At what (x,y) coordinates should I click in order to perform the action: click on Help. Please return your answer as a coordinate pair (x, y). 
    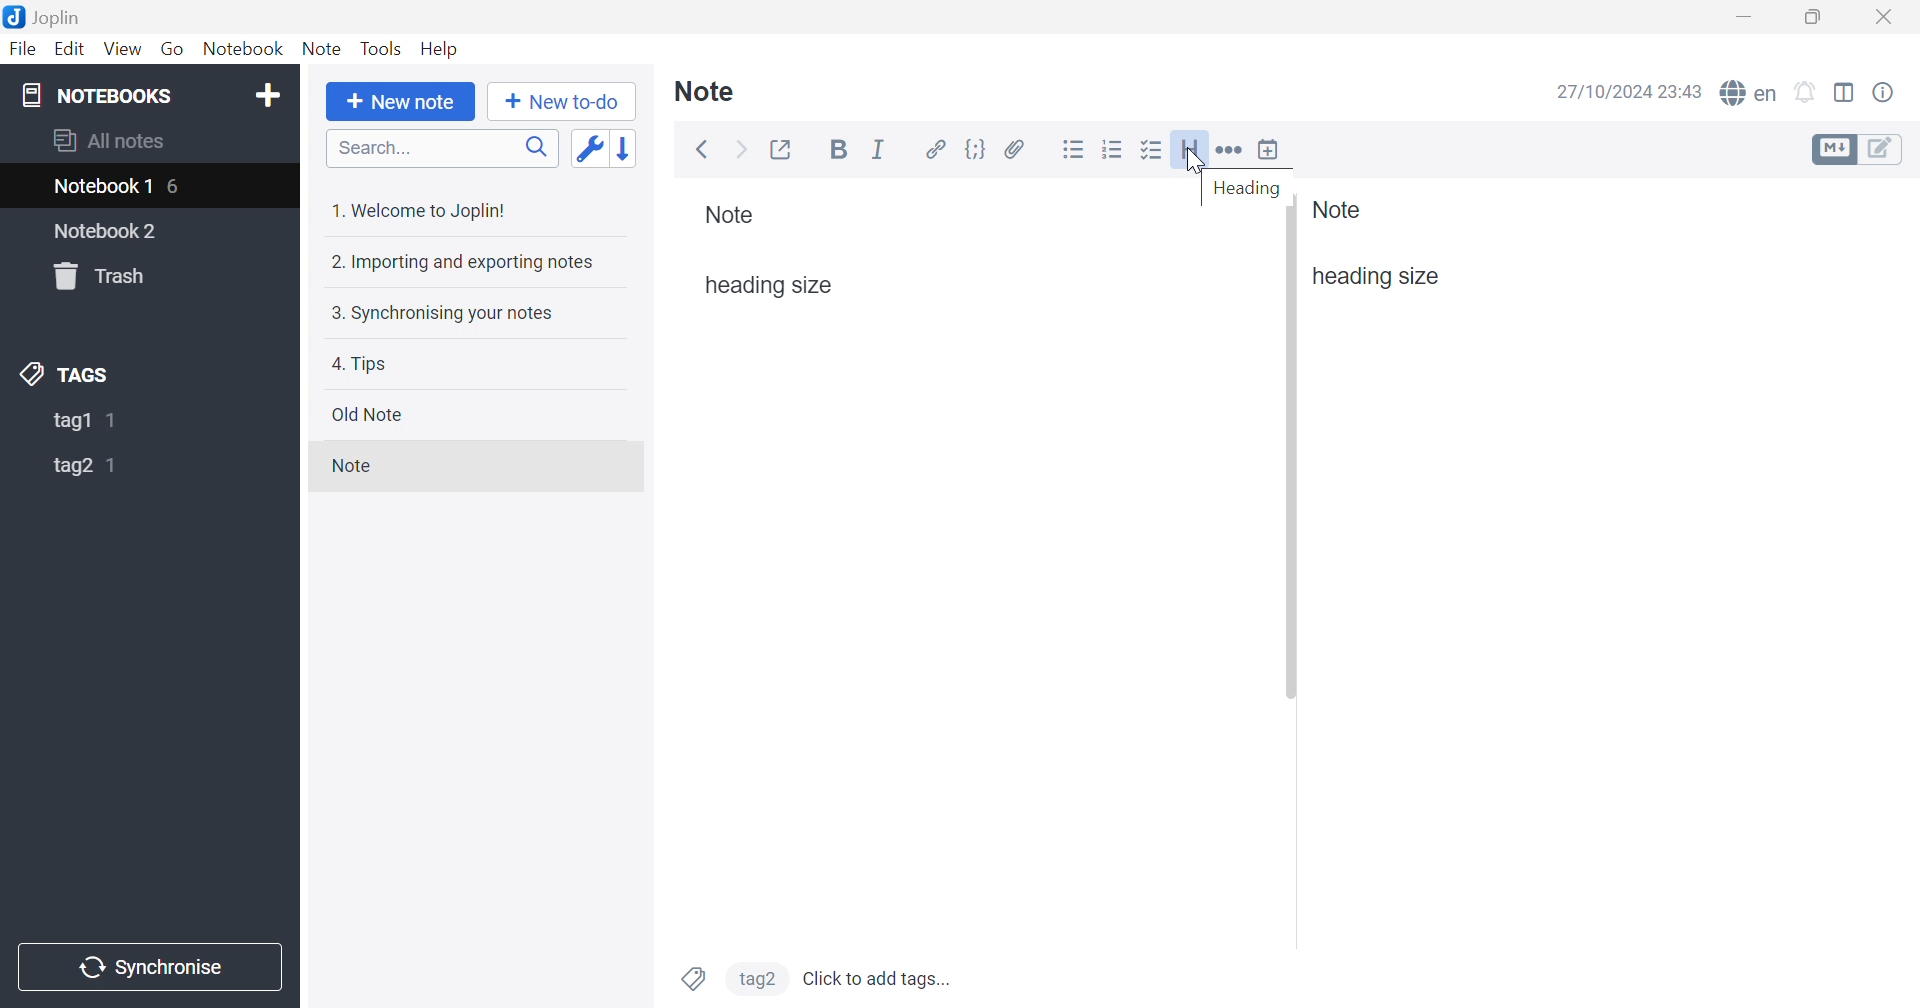
    Looking at the image, I should click on (440, 50).